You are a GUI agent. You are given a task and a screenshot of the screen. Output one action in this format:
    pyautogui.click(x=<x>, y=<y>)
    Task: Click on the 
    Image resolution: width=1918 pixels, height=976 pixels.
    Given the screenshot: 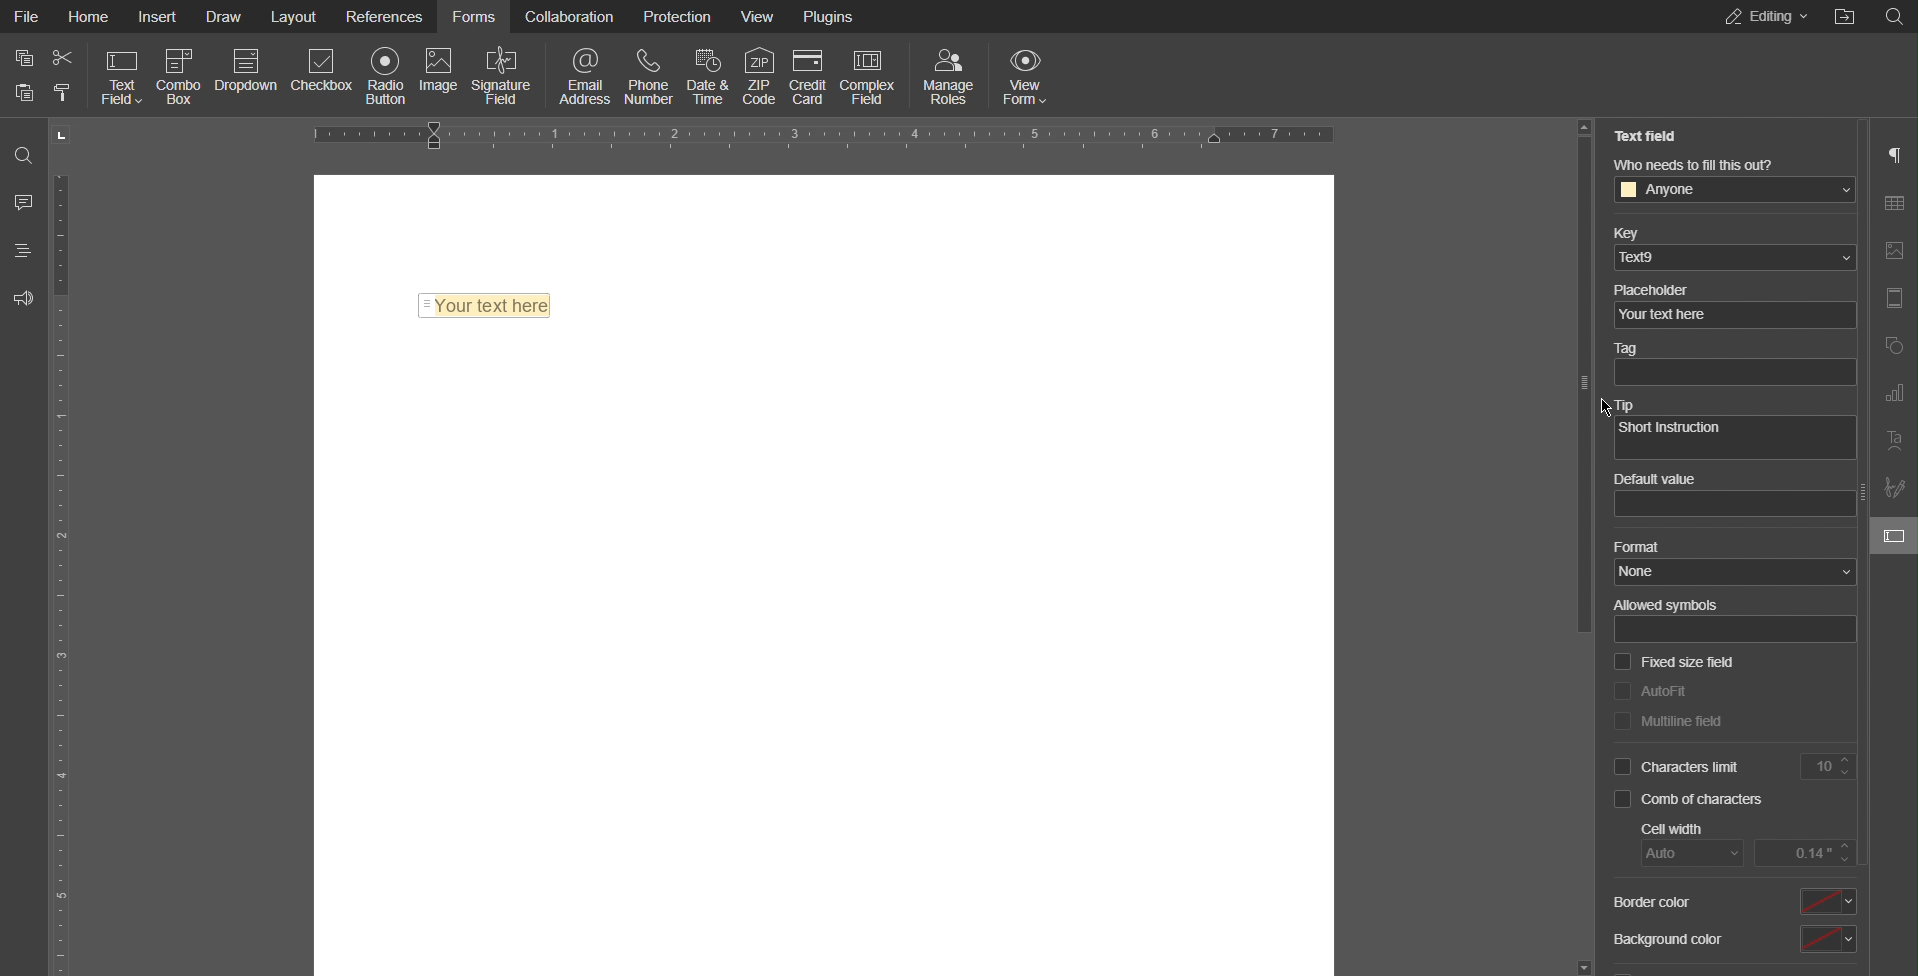 What is the action you would take?
    pyautogui.click(x=1892, y=20)
    